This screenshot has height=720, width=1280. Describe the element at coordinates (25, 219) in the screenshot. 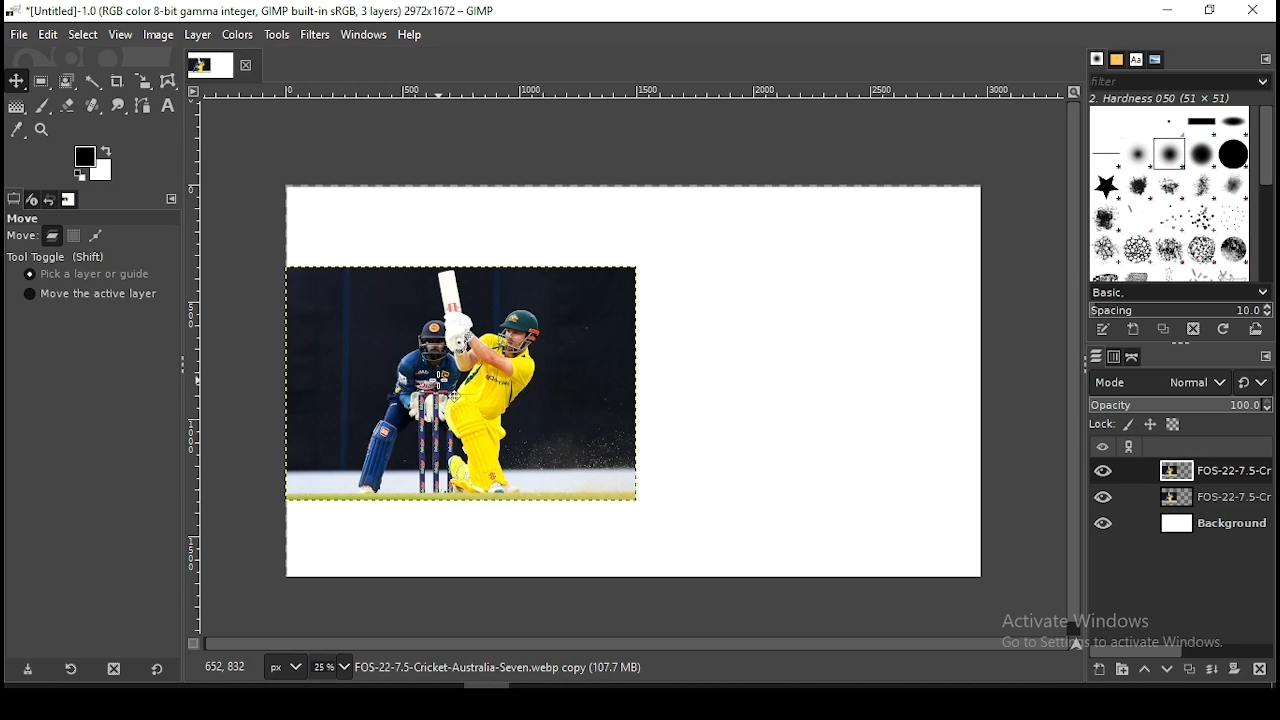

I see `move` at that location.